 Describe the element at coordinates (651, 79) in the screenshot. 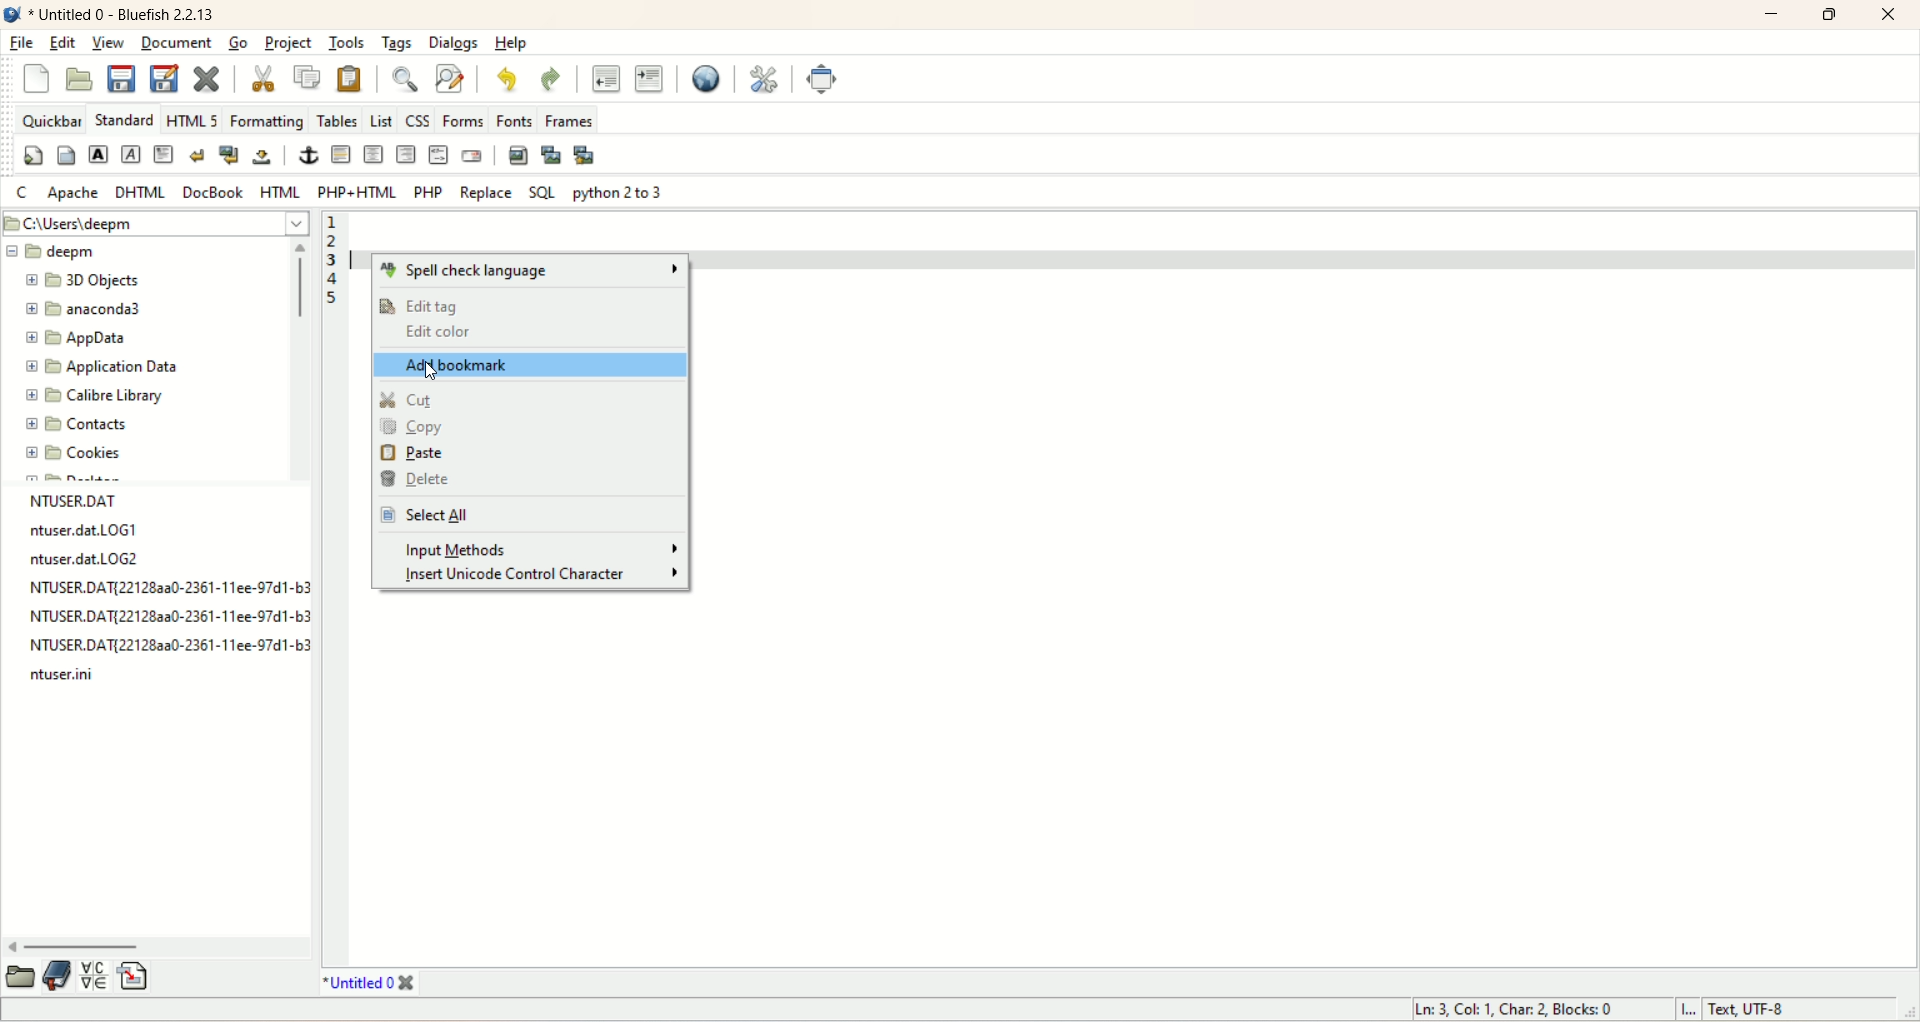

I see `indent` at that location.